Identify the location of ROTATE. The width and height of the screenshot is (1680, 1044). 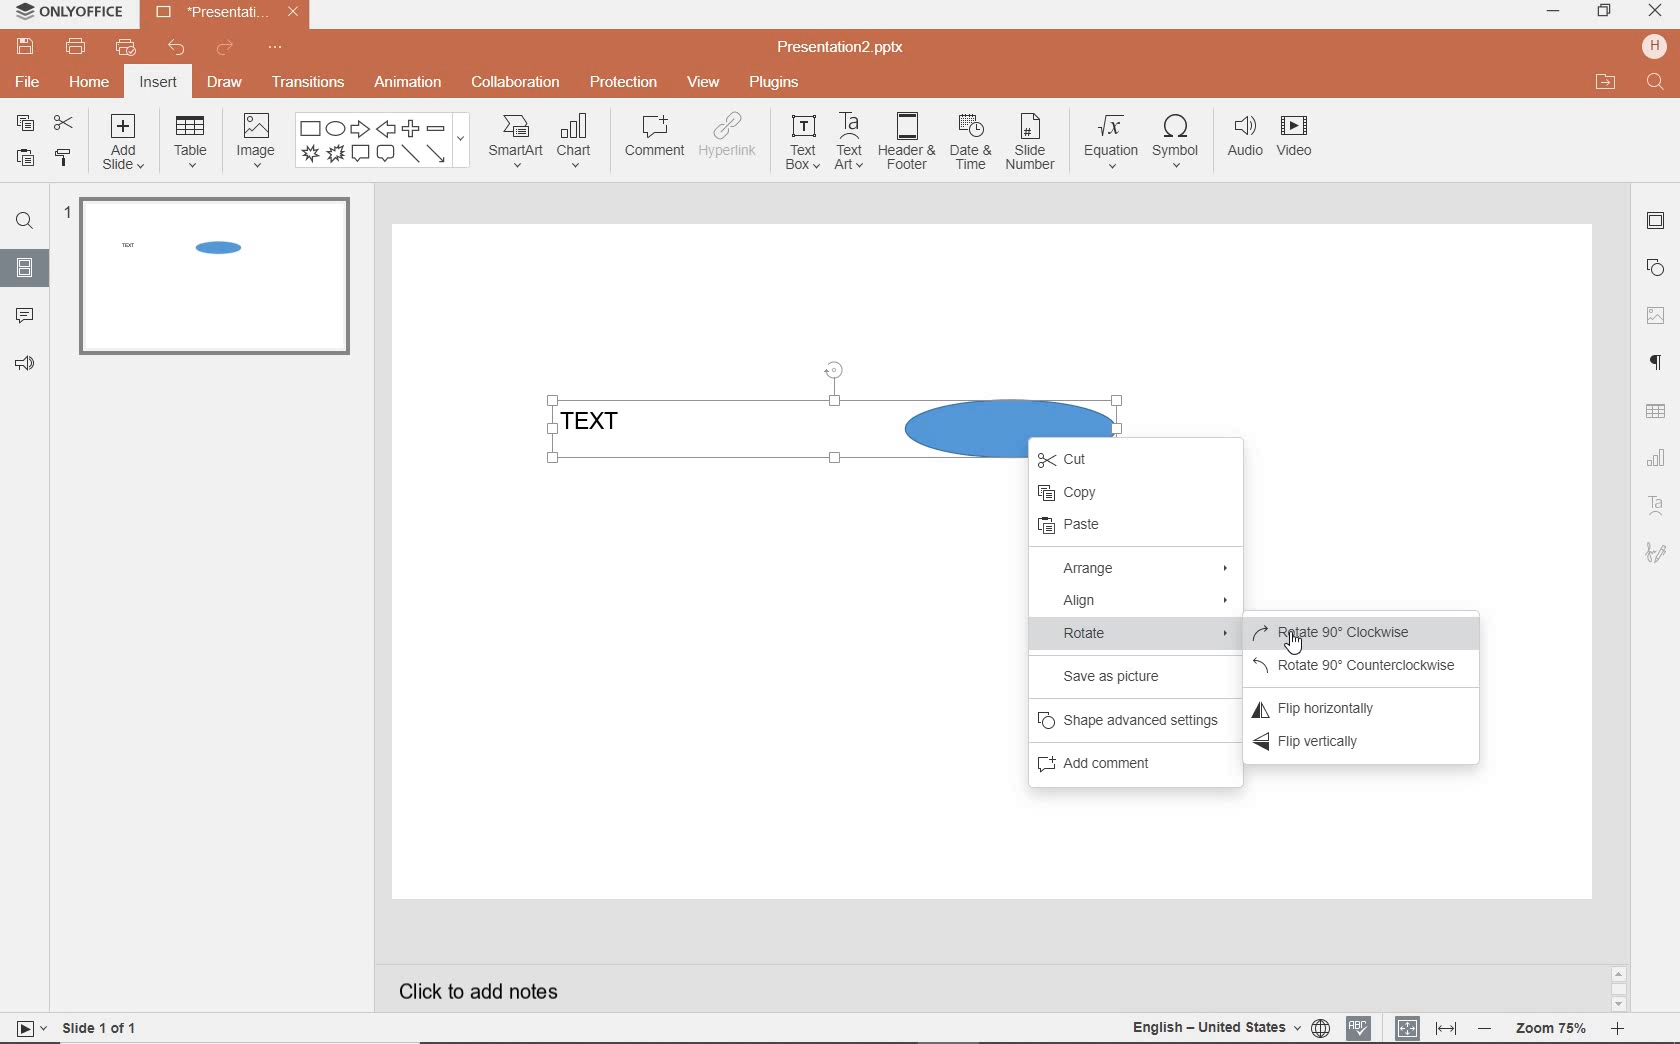
(1139, 635).